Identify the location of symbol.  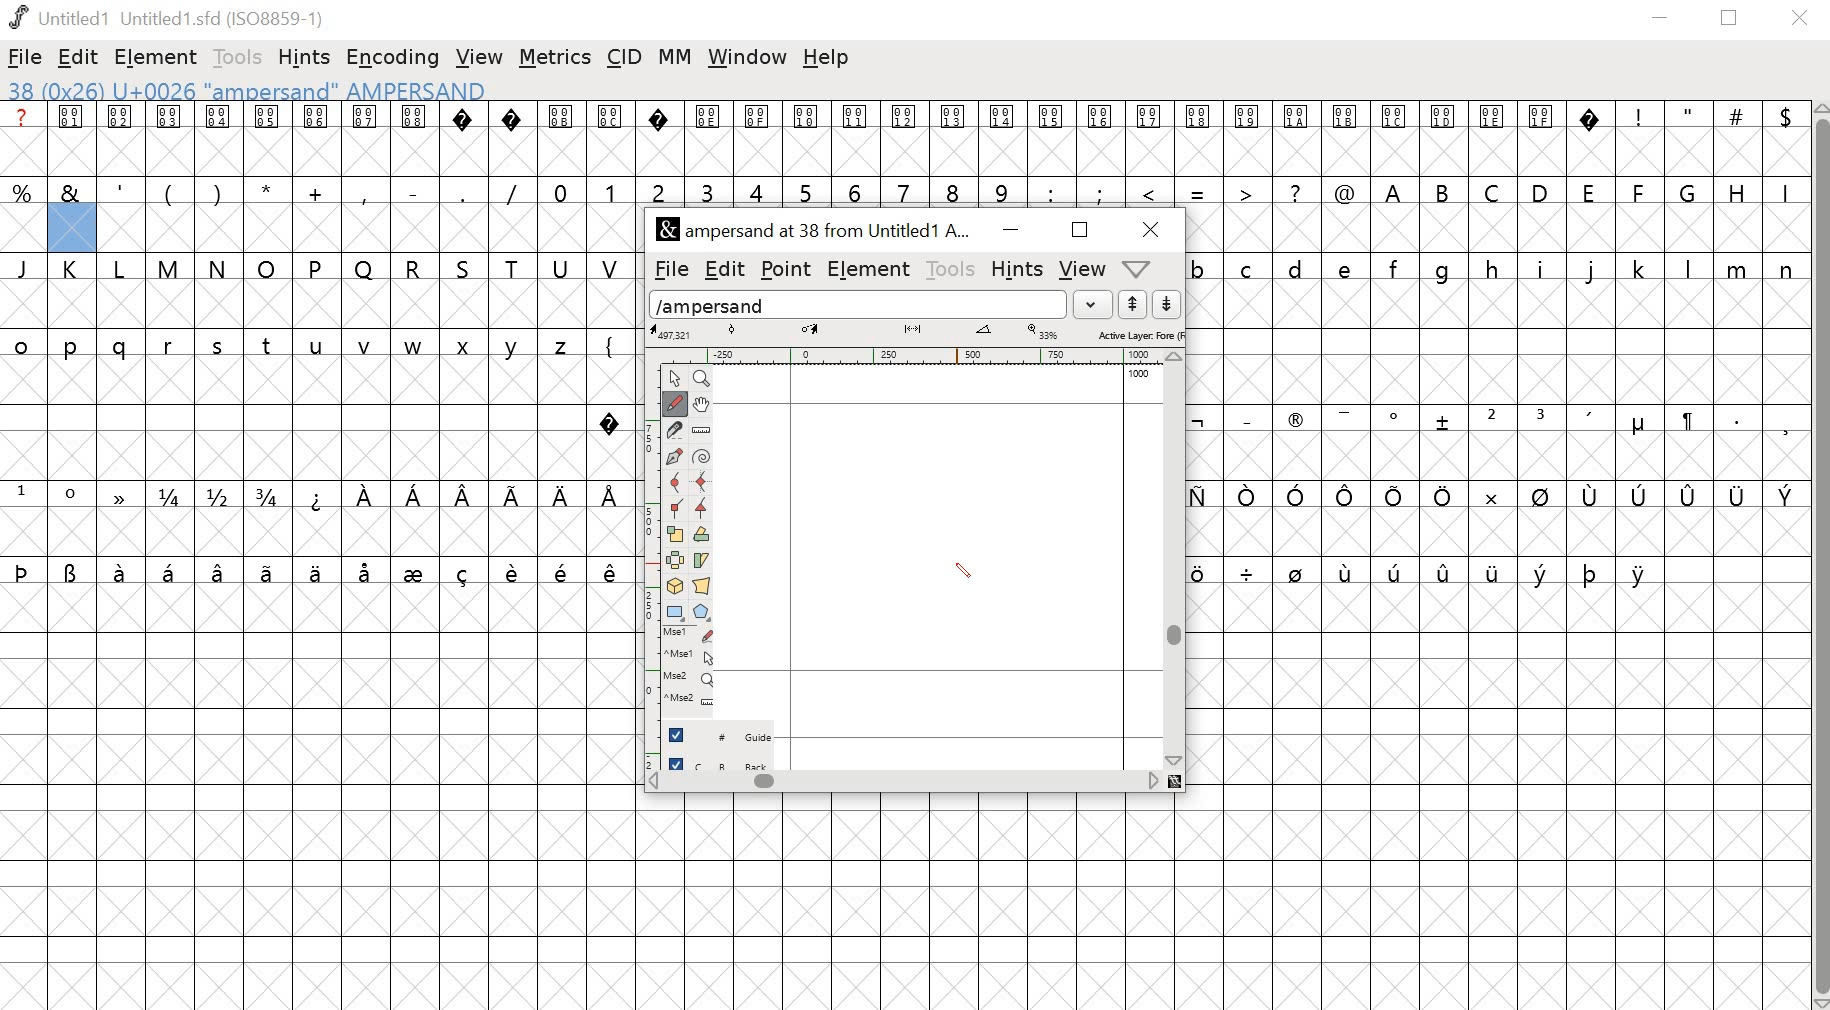
(72, 571).